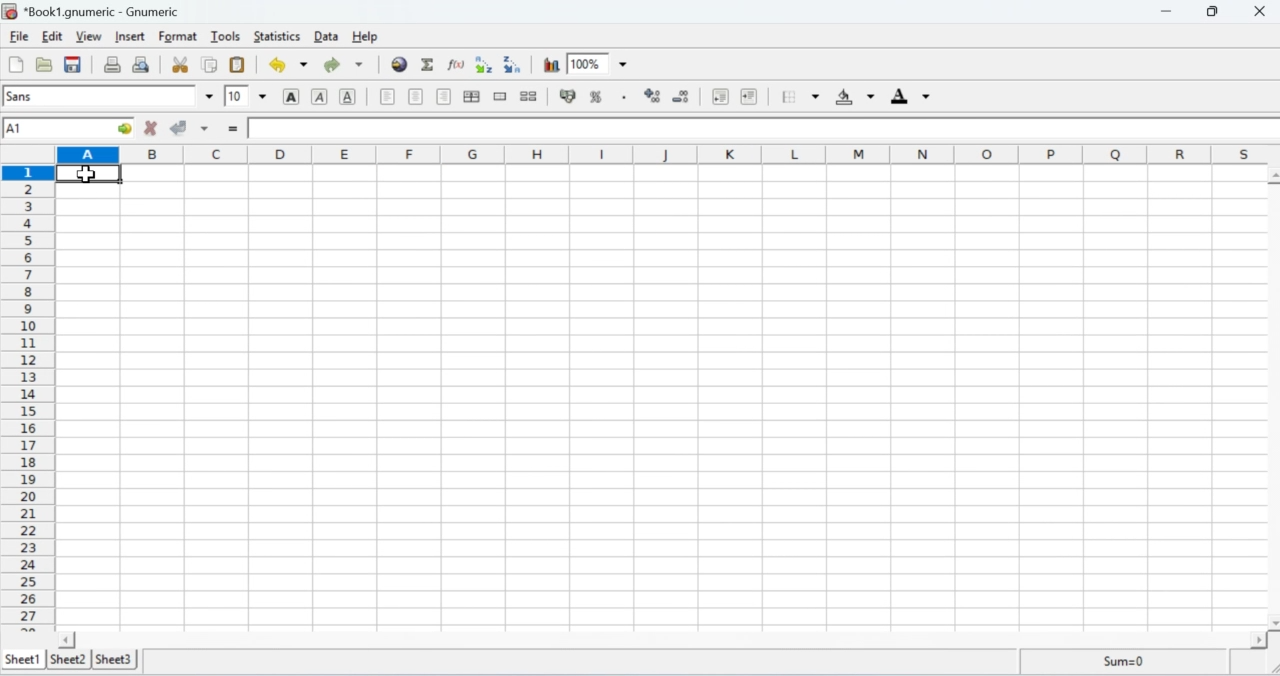 This screenshot has height=676, width=1280. I want to click on Font name sans, so click(107, 97).